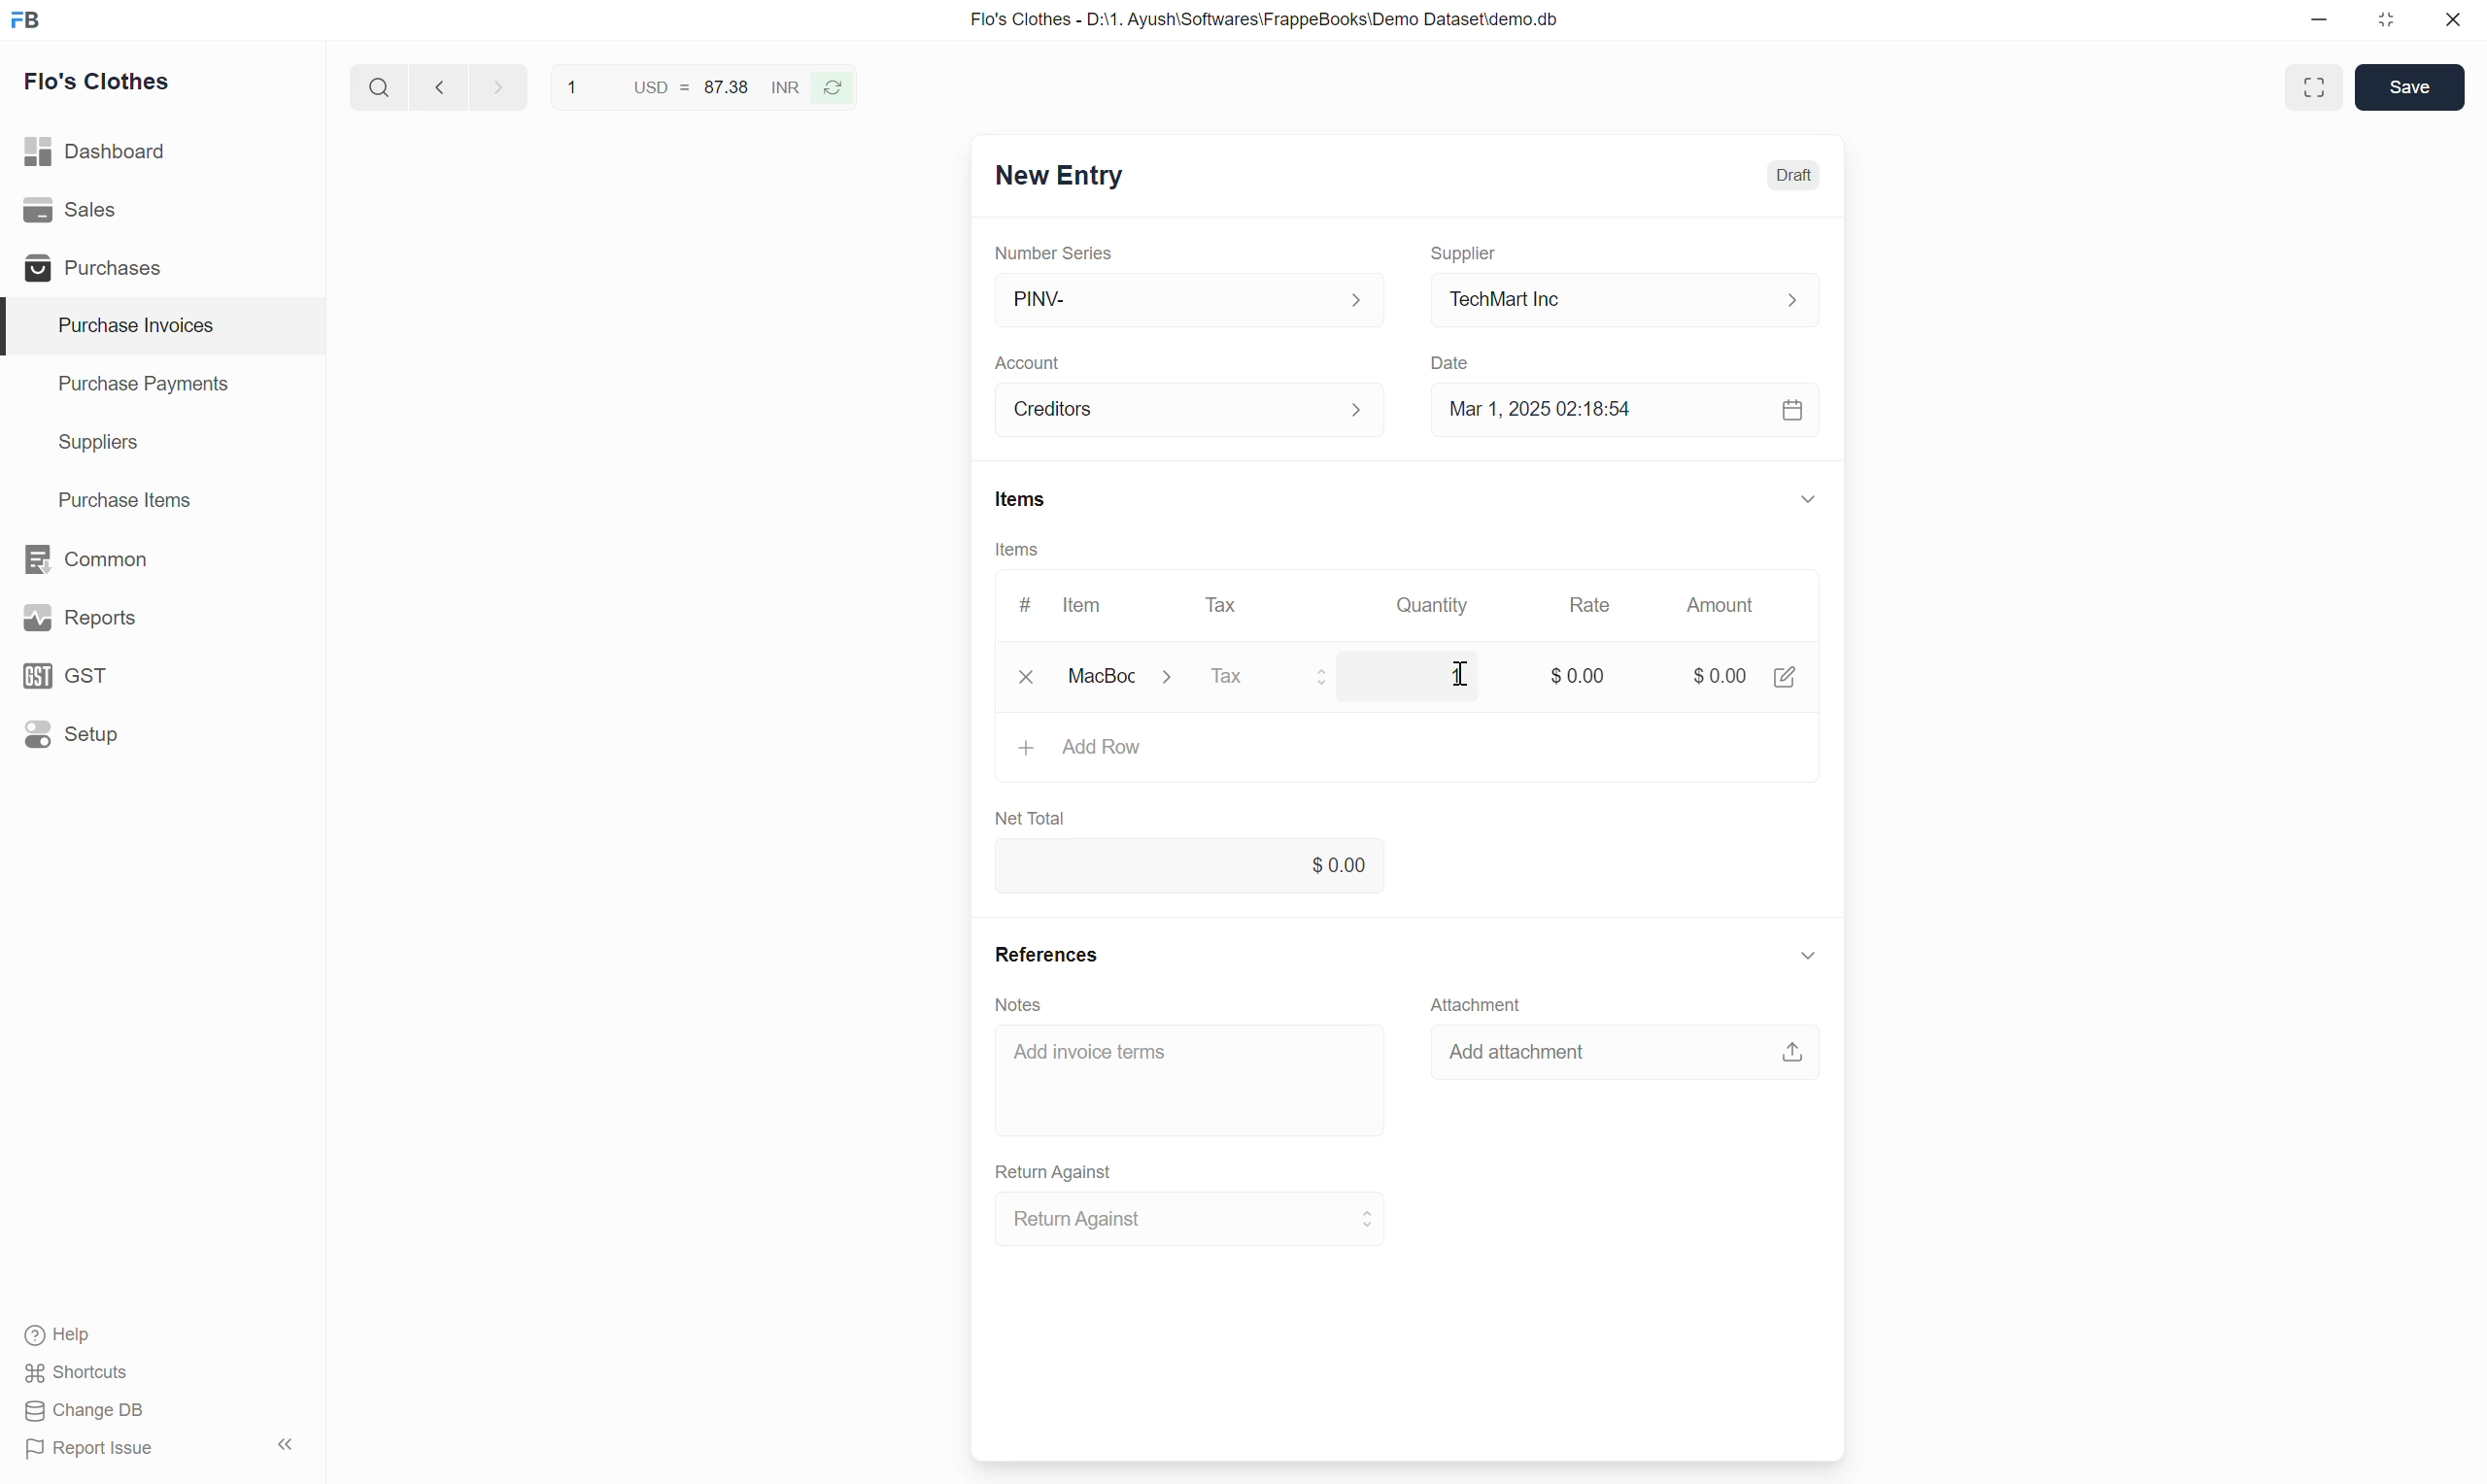 This screenshot has width=2487, height=1484. What do you see at coordinates (1279, 678) in the screenshot?
I see `Tax` at bounding box center [1279, 678].